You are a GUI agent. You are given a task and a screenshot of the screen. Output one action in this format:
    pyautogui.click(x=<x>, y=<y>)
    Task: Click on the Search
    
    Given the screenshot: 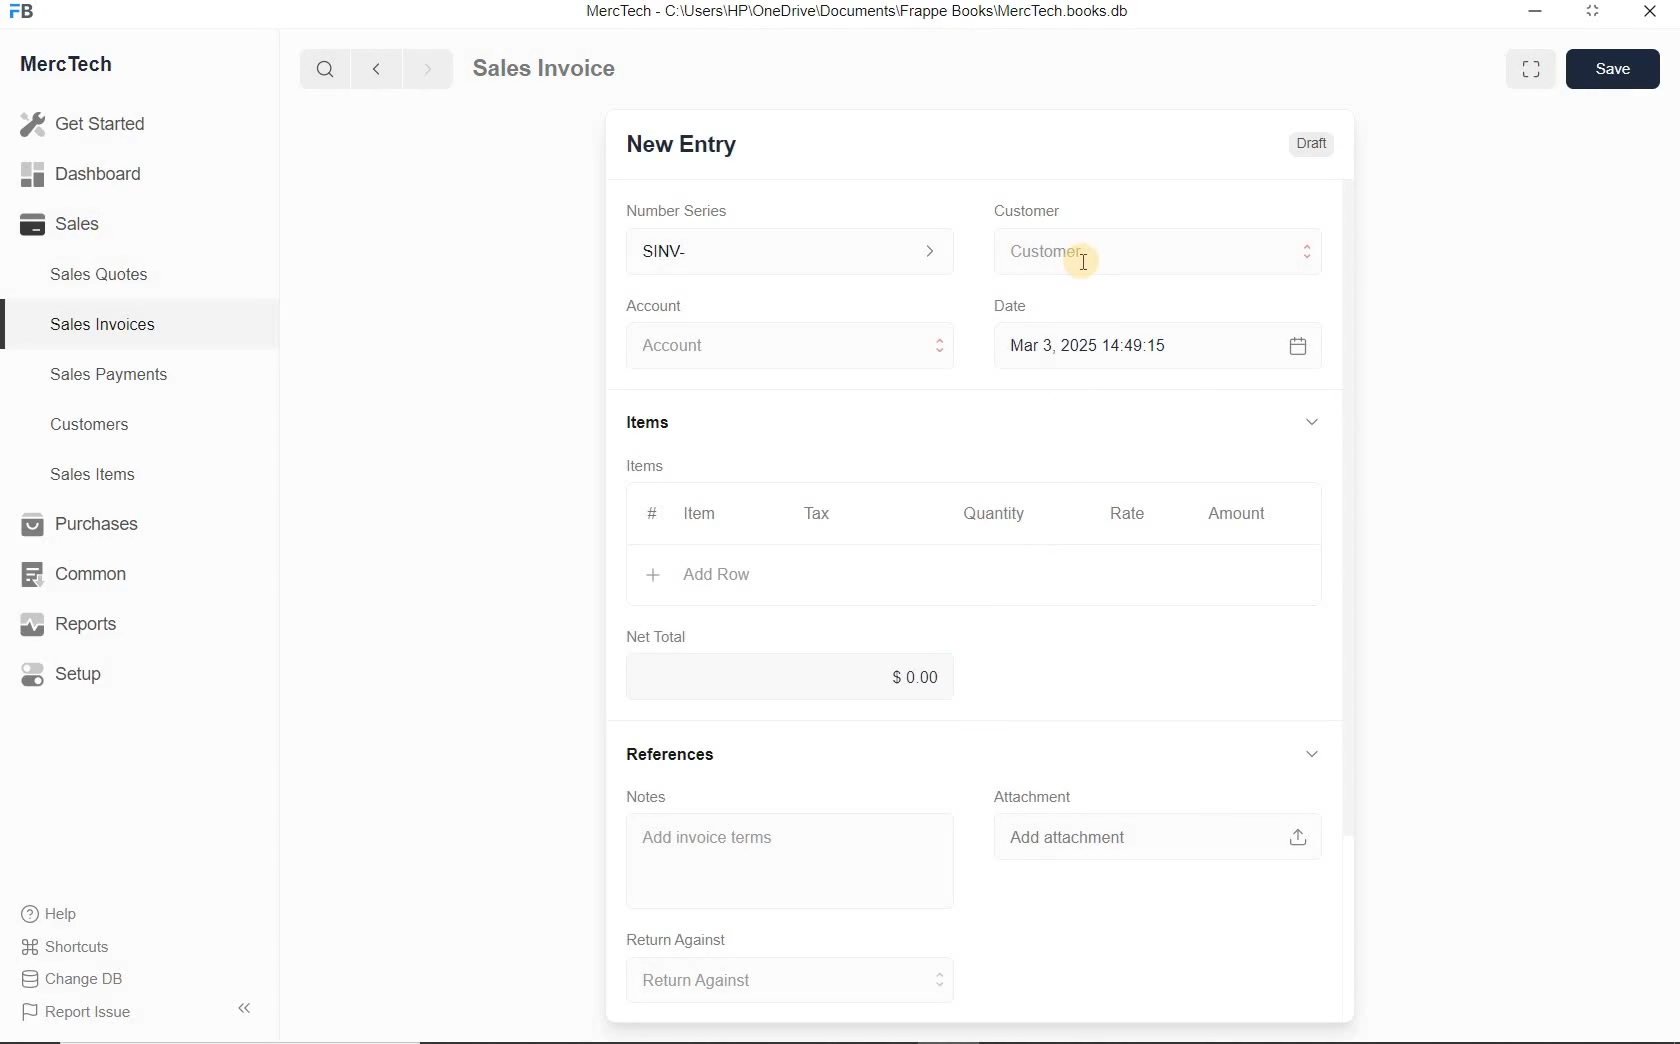 What is the action you would take?
    pyautogui.click(x=327, y=69)
    